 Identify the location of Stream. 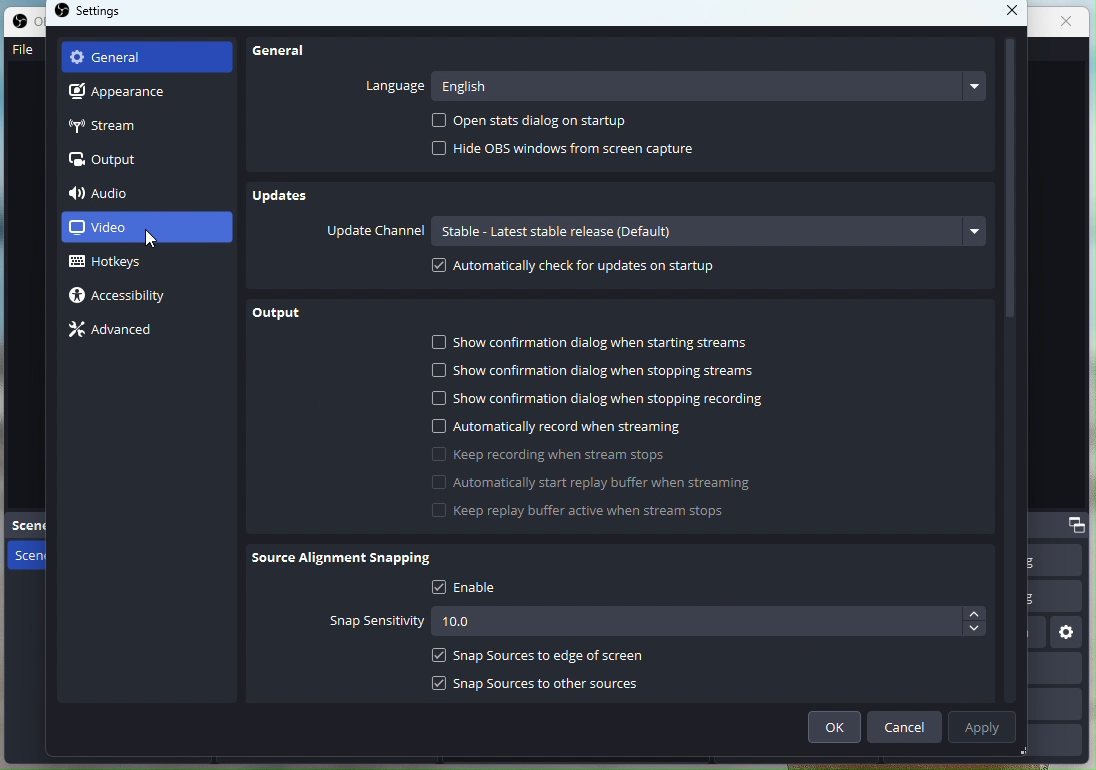
(143, 127).